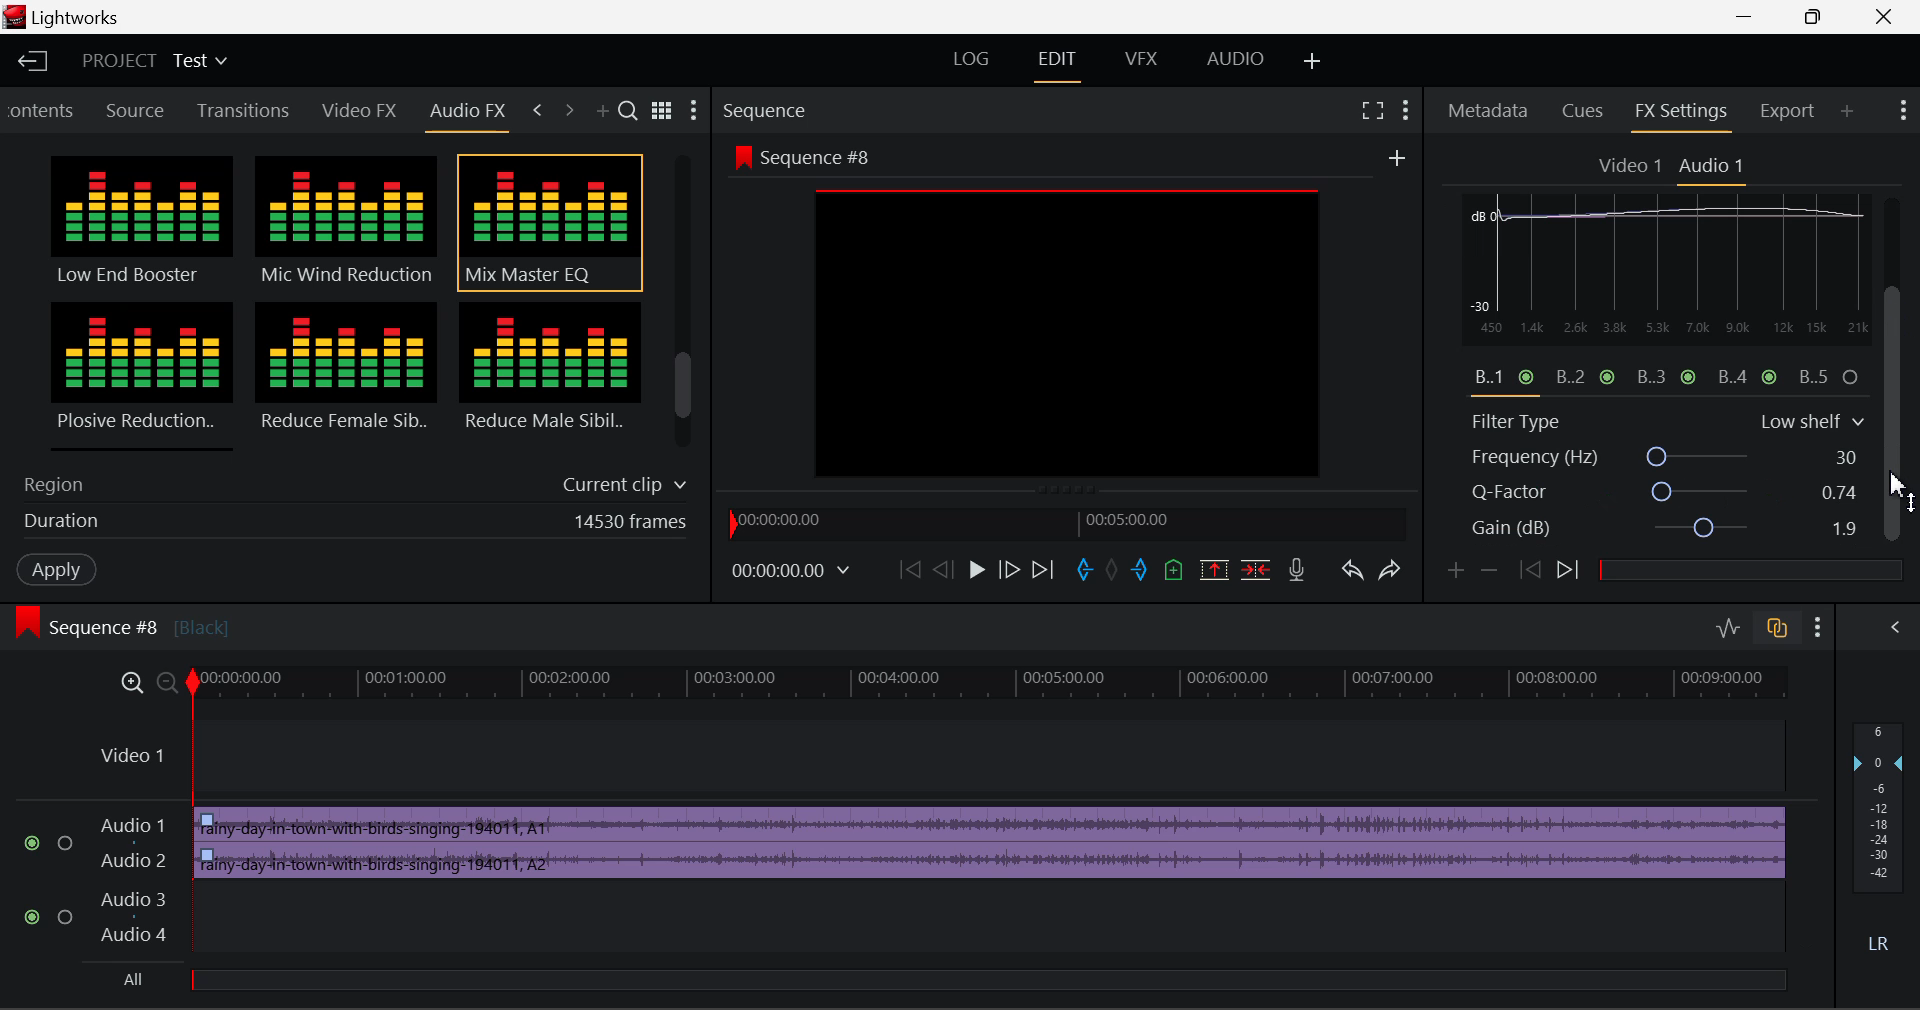 This screenshot has width=1920, height=1010. Describe the element at coordinates (1064, 65) in the screenshot. I see `EDIT Layout` at that location.